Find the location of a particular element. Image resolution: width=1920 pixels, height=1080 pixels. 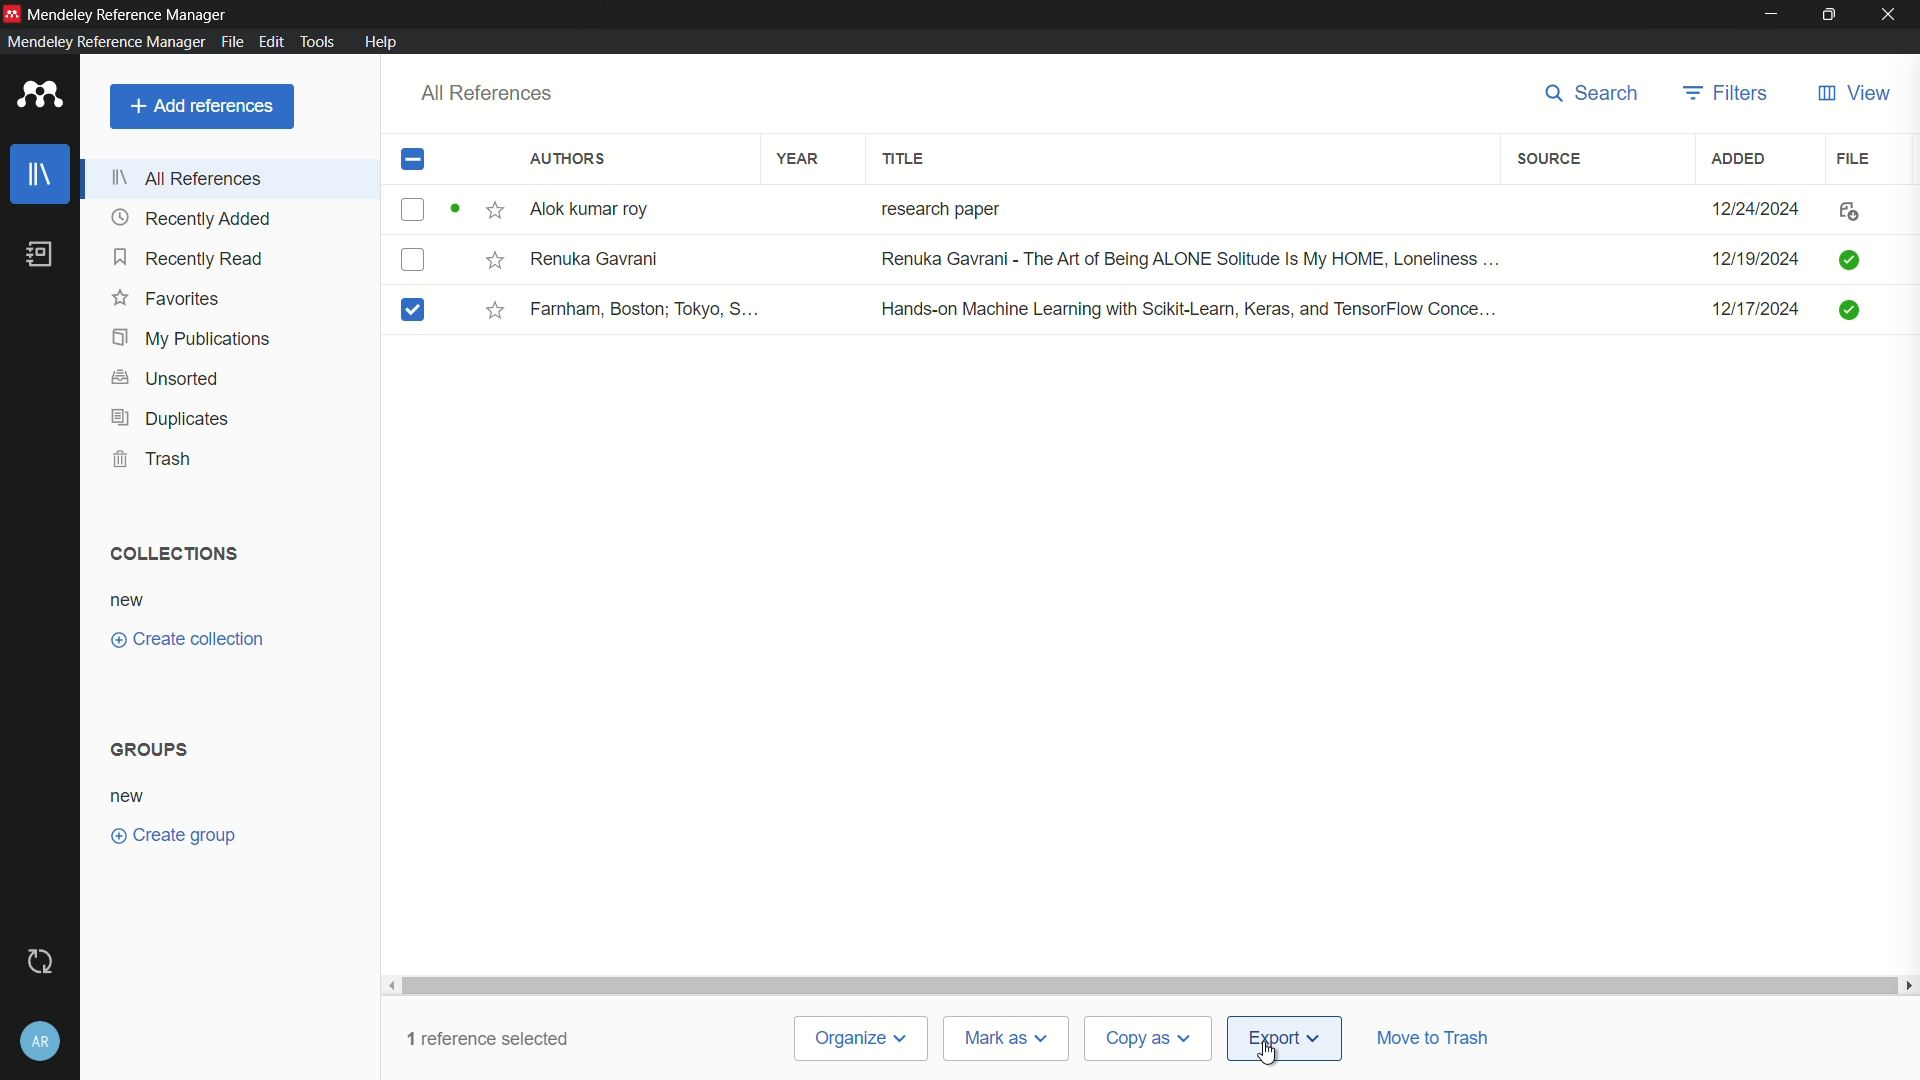

organize is located at coordinates (863, 1040).